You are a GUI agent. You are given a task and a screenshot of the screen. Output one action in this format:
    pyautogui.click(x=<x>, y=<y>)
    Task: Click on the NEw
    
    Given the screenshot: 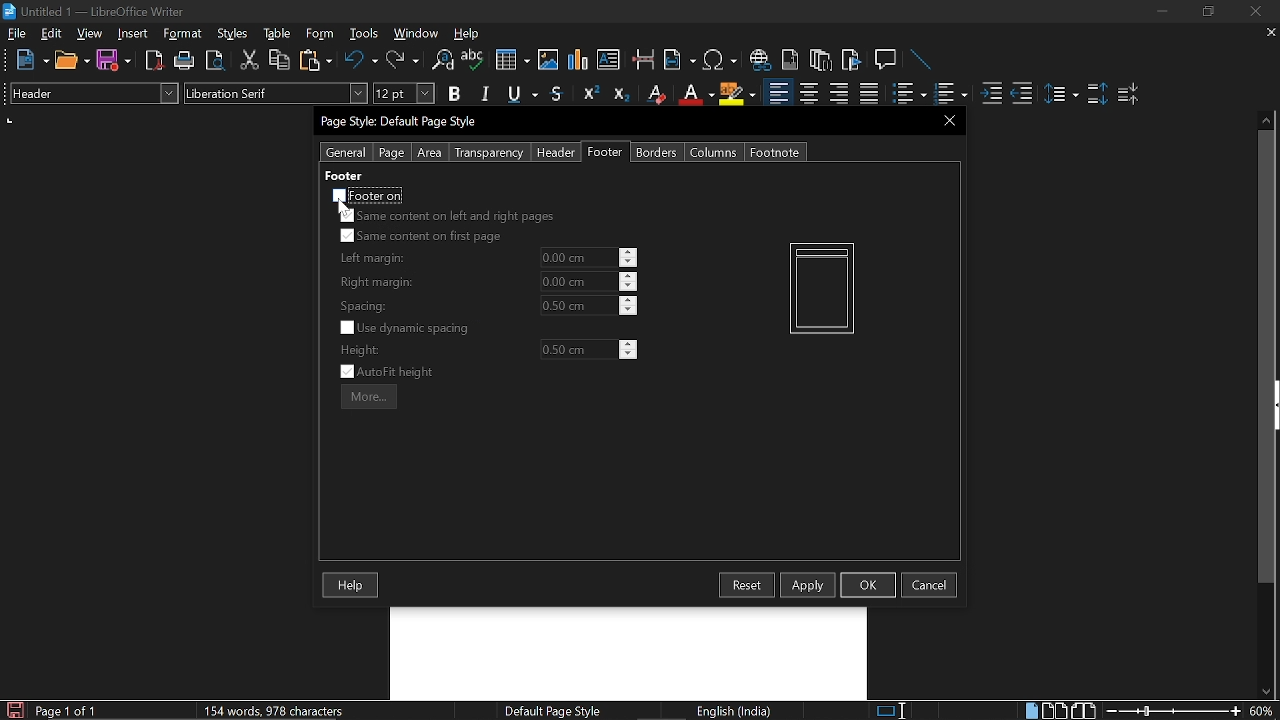 What is the action you would take?
    pyautogui.click(x=31, y=60)
    